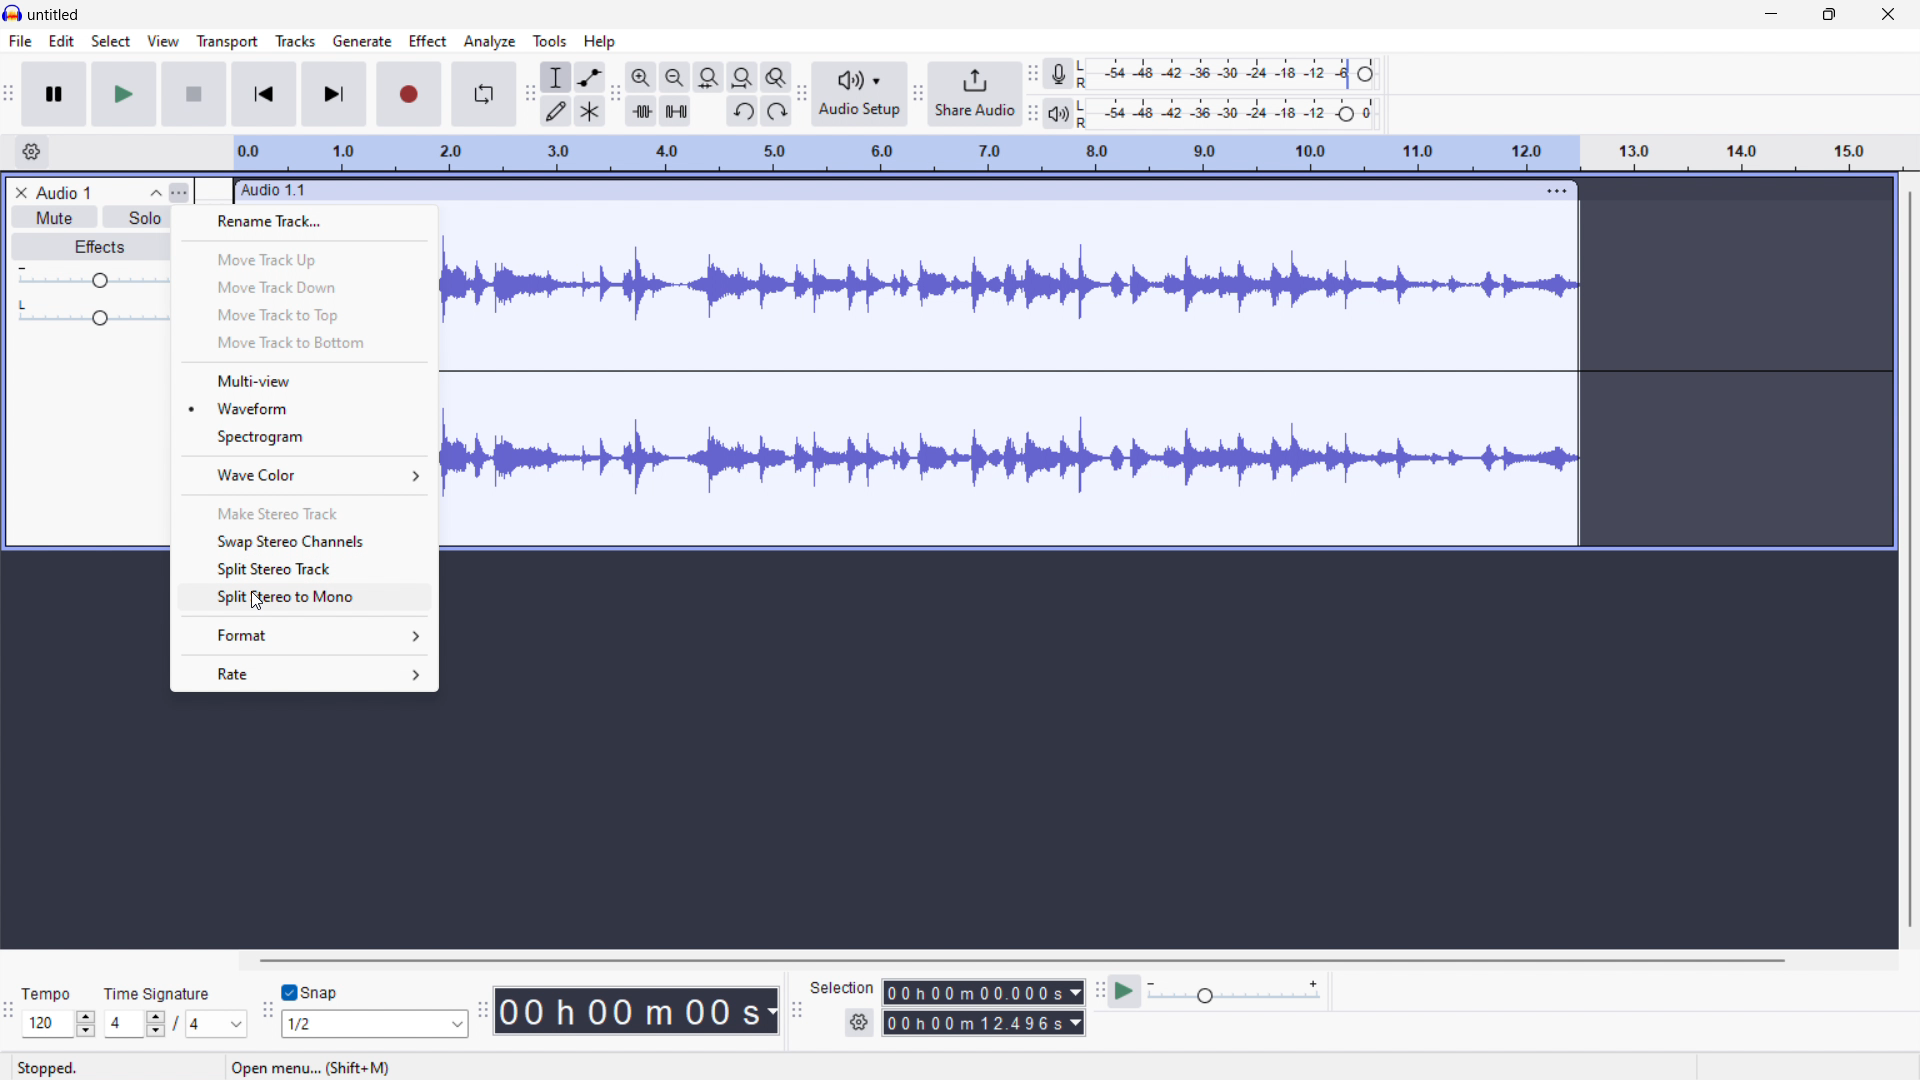 The width and height of the screenshot is (1920, 1080). I want to click on end time, so click(984, 1023).